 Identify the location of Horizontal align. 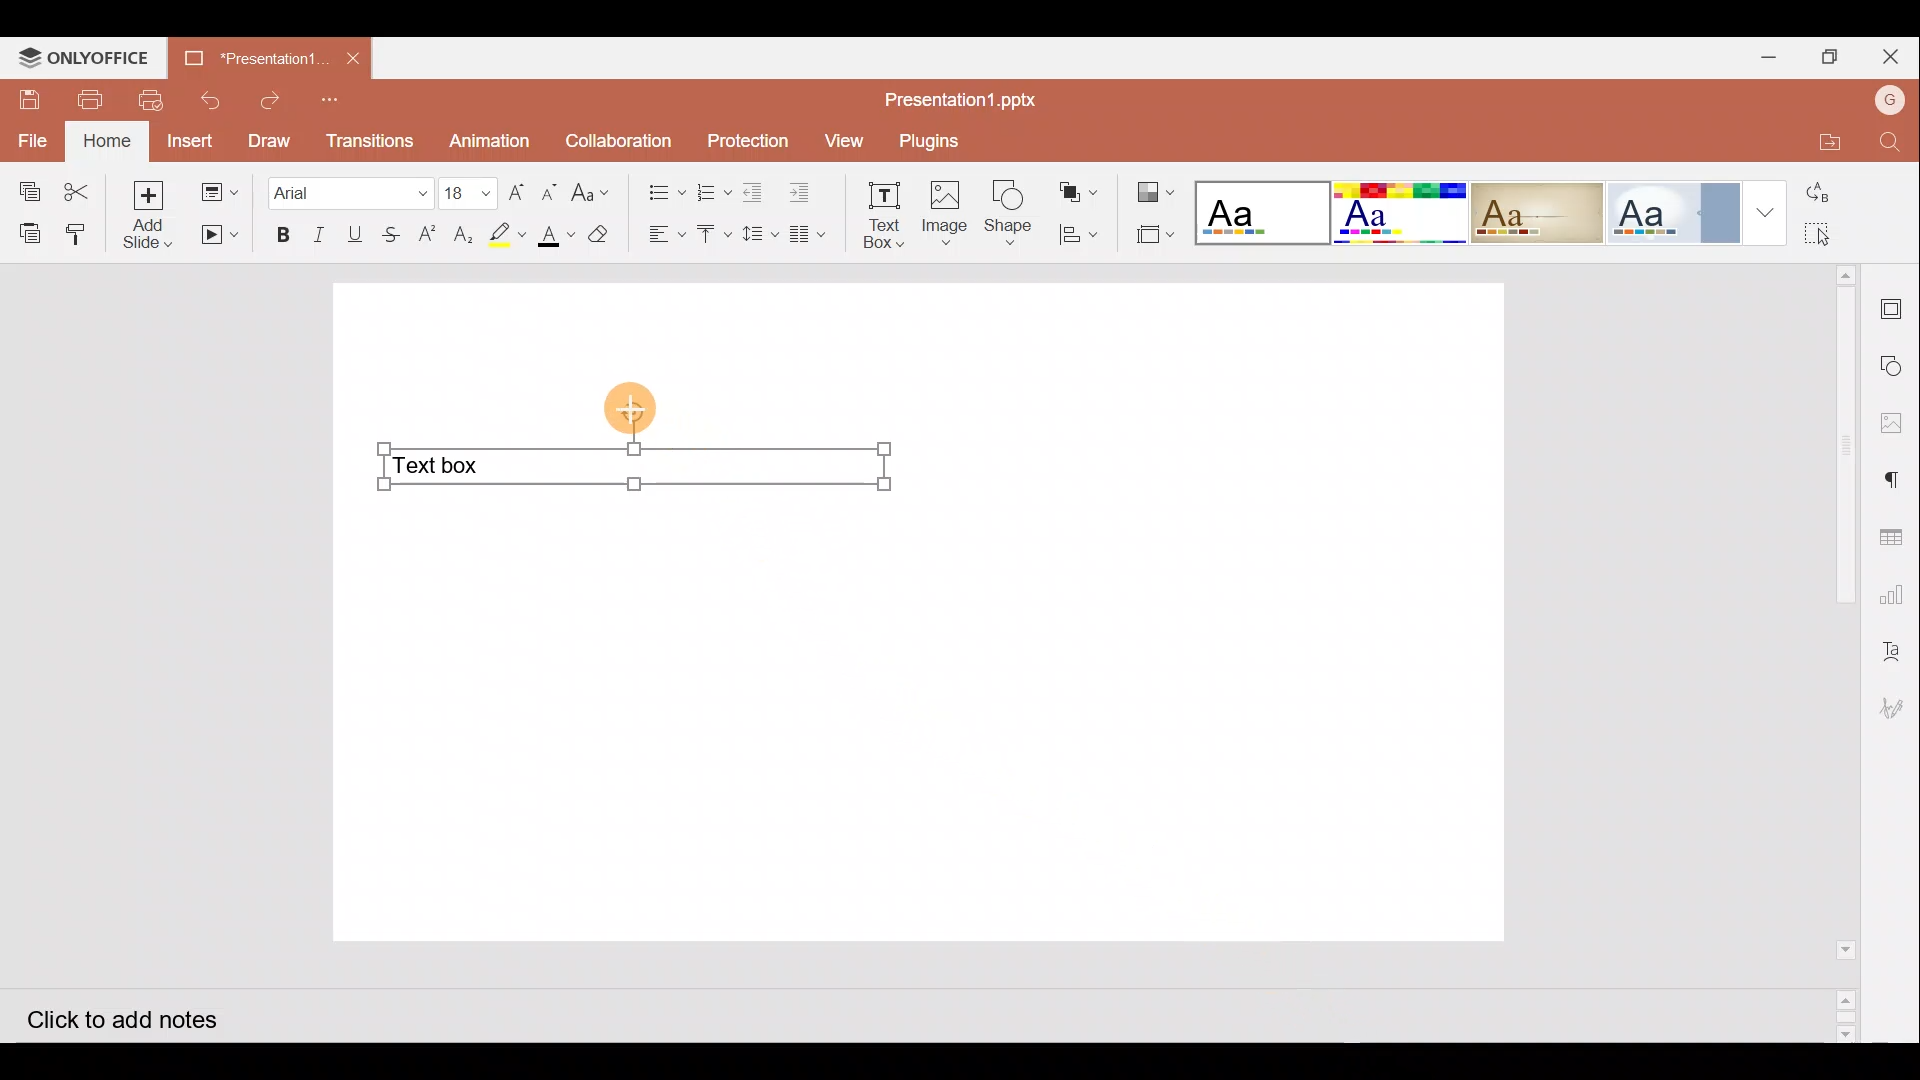
(664, 235).